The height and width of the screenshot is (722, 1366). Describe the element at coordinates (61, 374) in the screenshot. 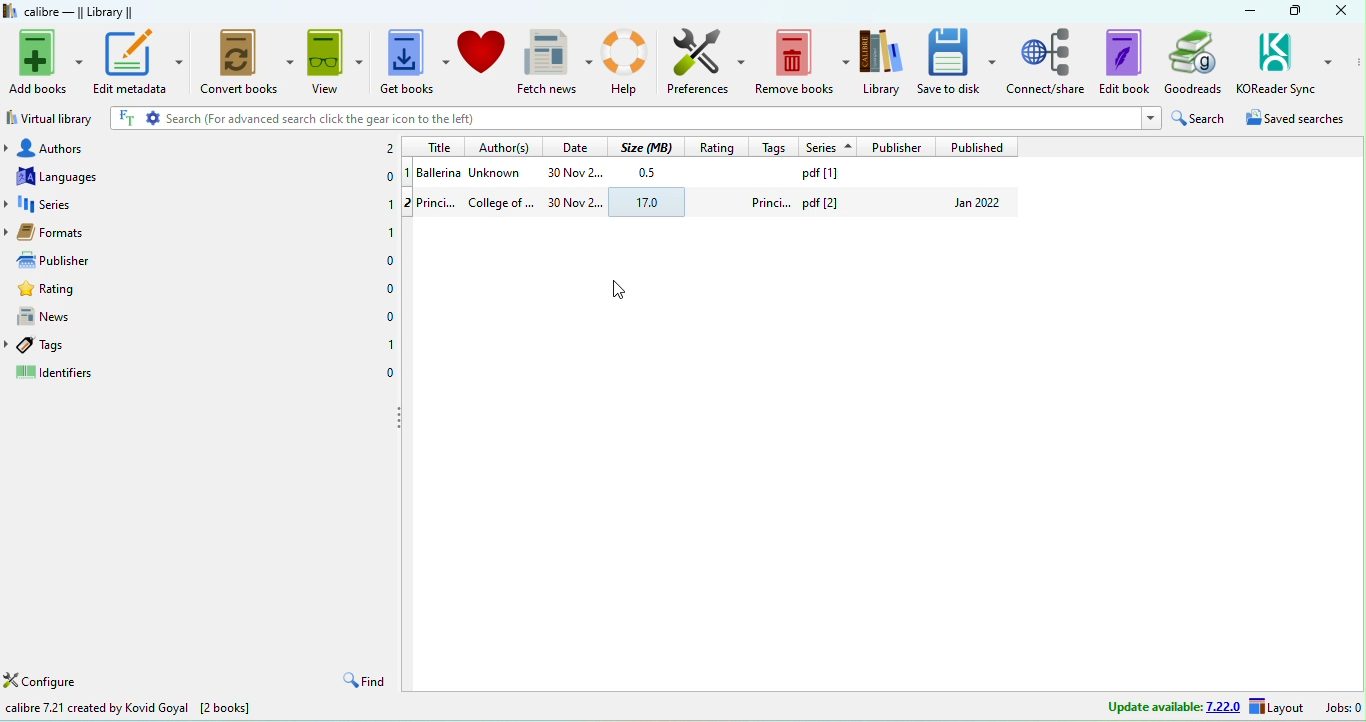

I see `identifiers` at that location.